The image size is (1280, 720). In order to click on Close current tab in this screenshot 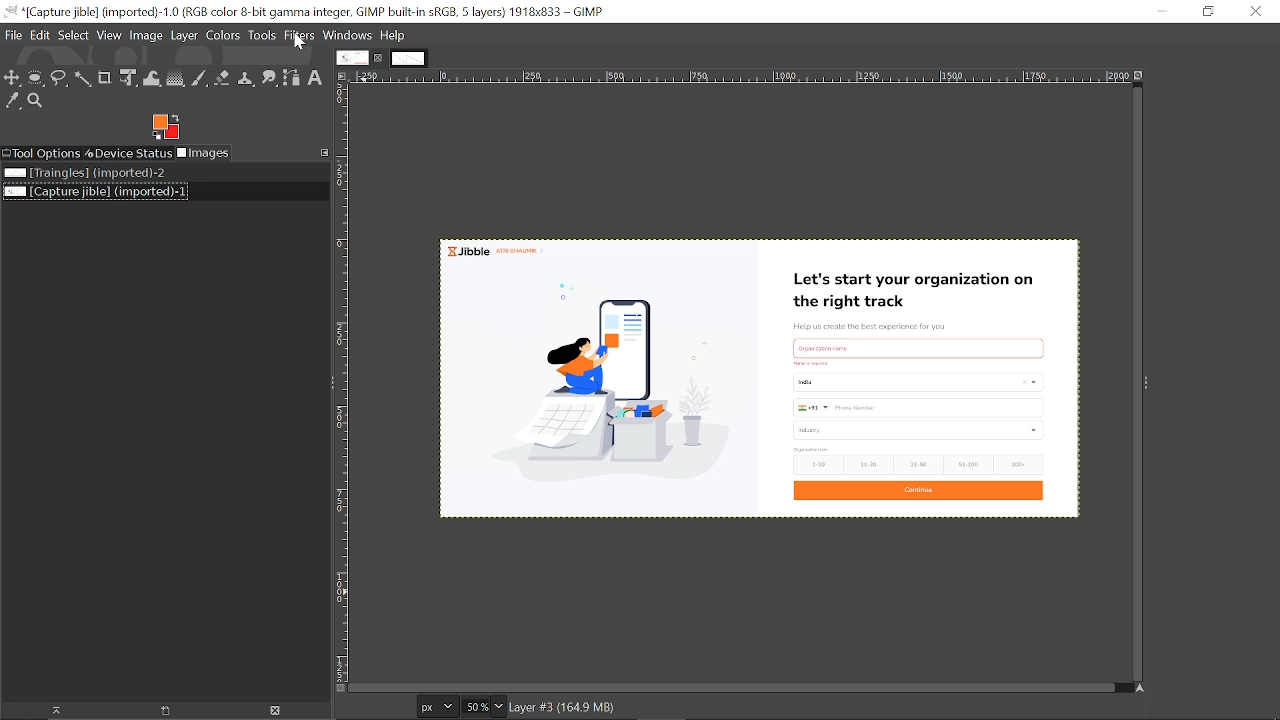, I will do `click(378, 57)`.